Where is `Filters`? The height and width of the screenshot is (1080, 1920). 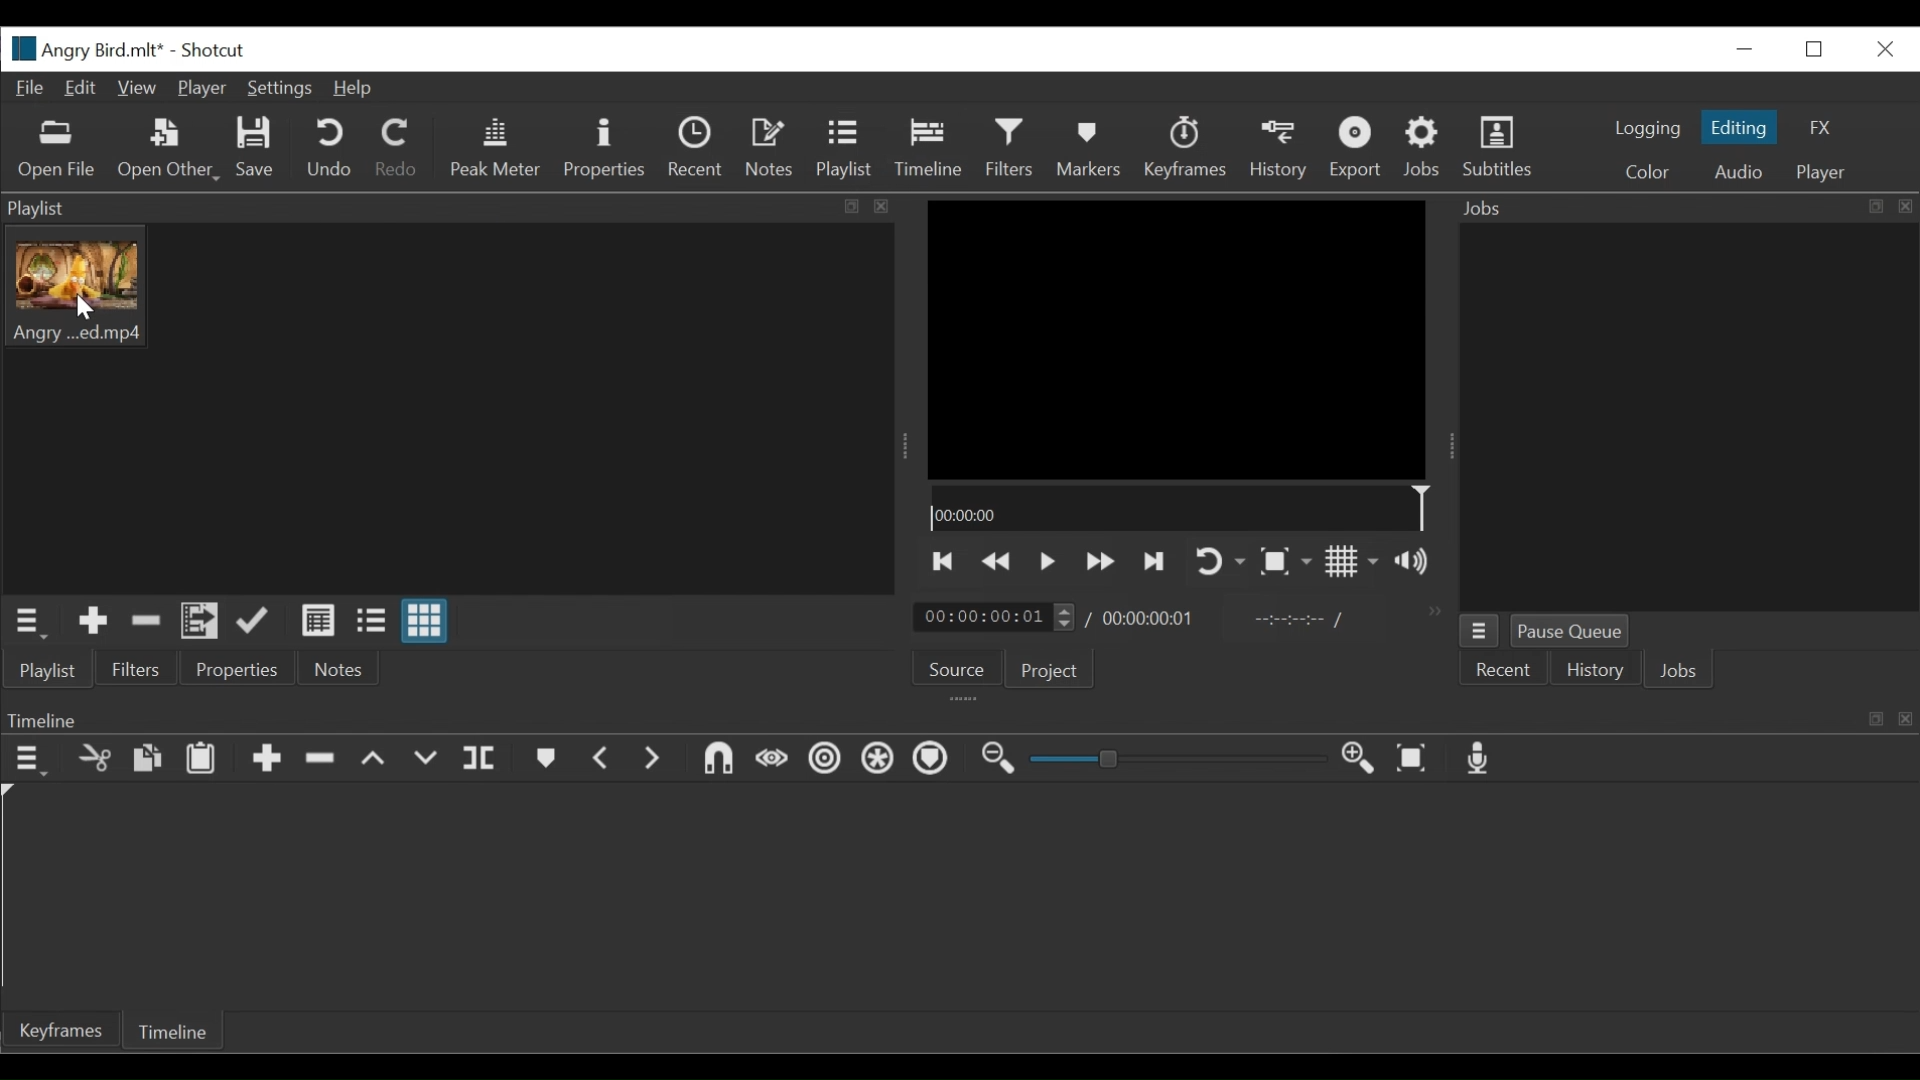 Filters is located at coordinates (135, 672).